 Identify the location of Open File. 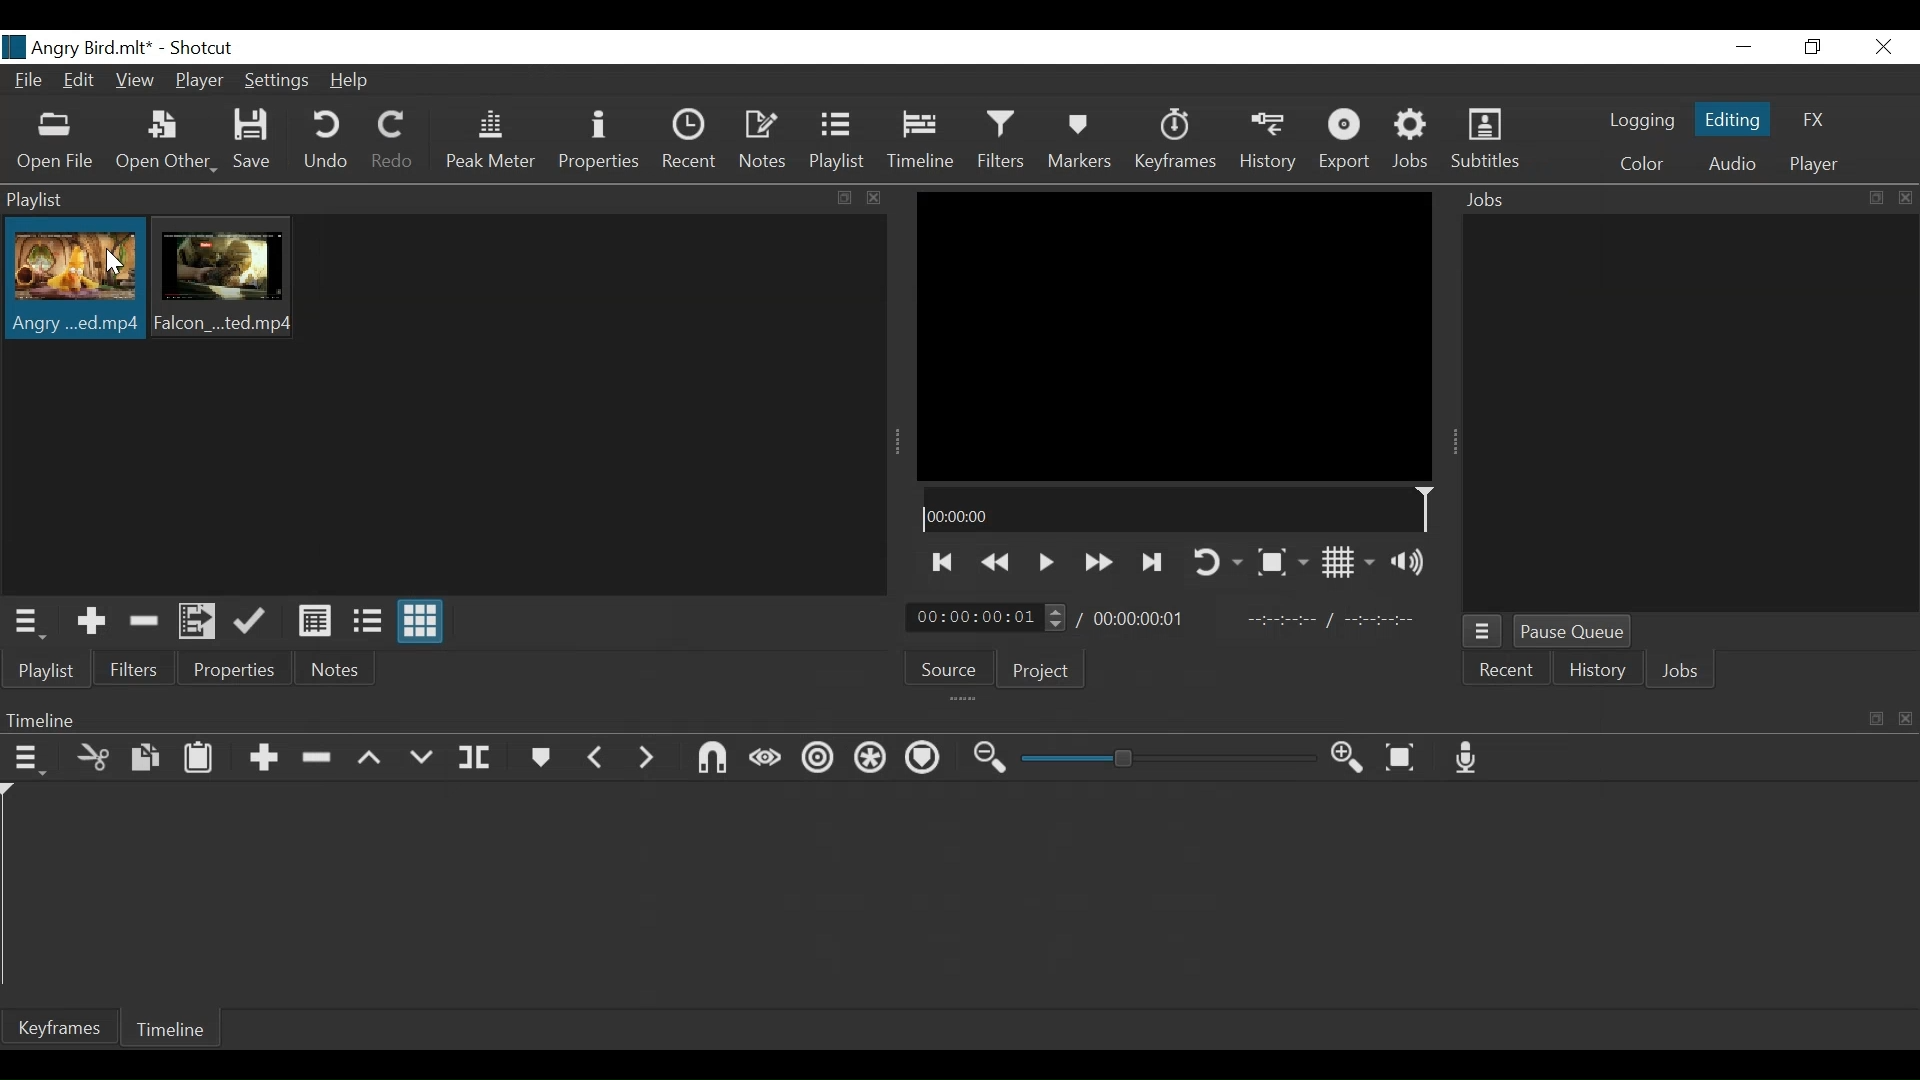
(55, 140).